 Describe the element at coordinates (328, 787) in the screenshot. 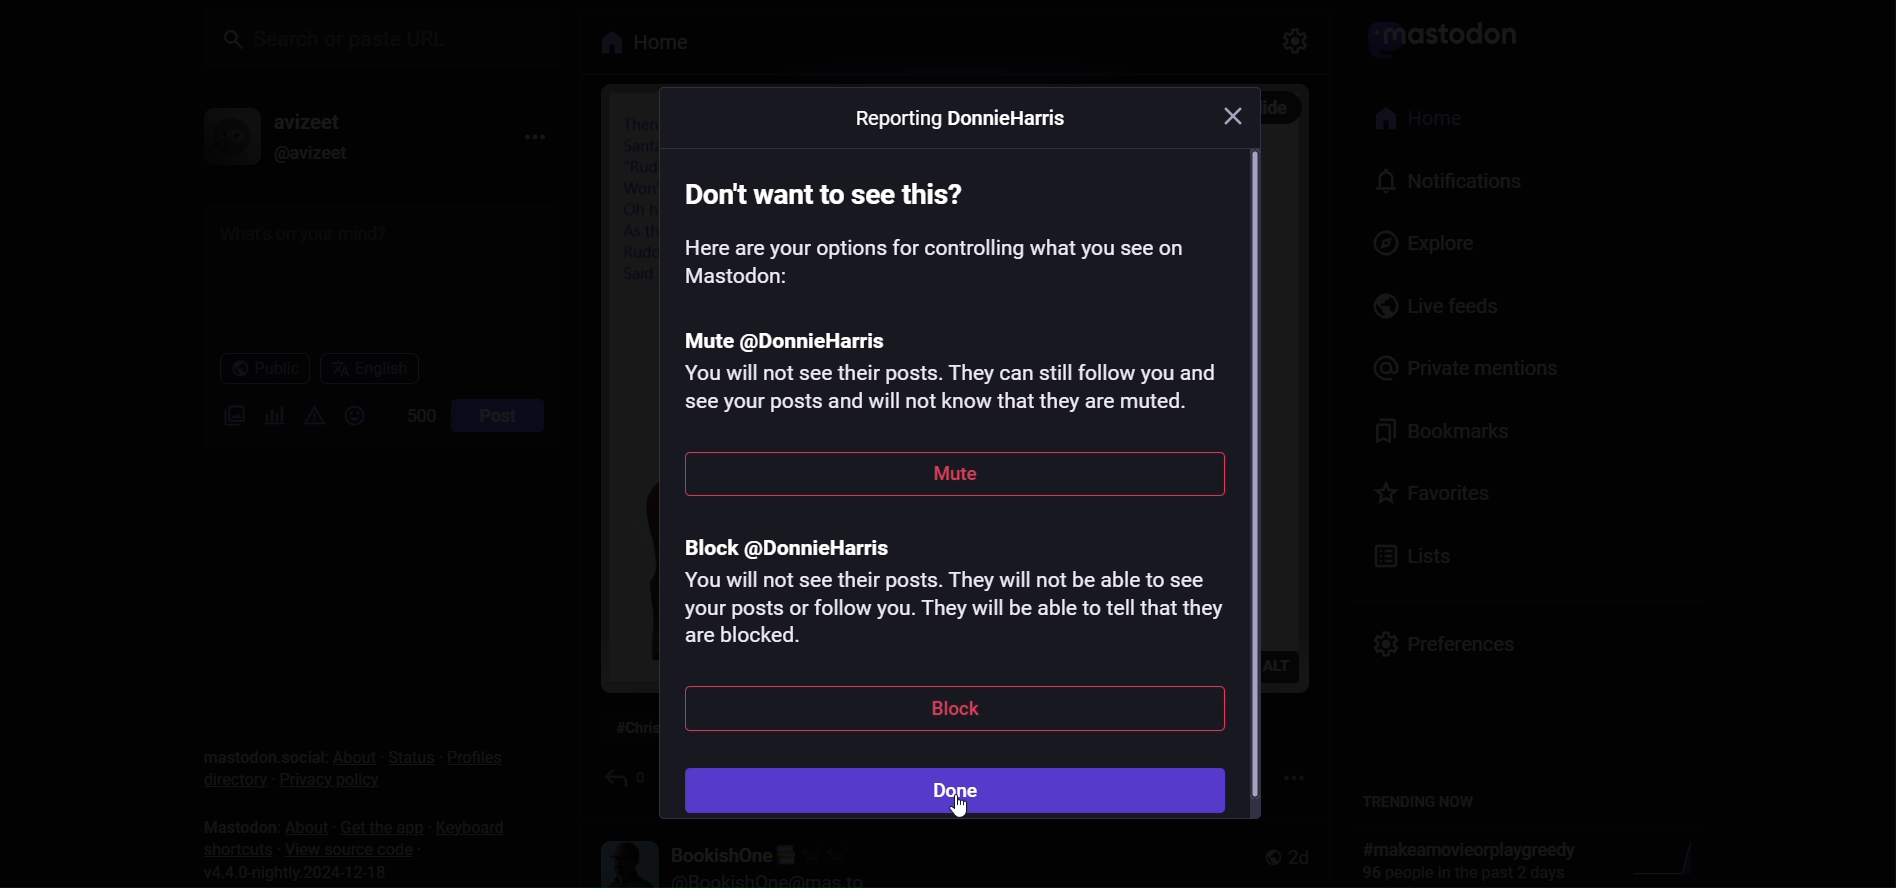

I see `privacy policy` at that location.